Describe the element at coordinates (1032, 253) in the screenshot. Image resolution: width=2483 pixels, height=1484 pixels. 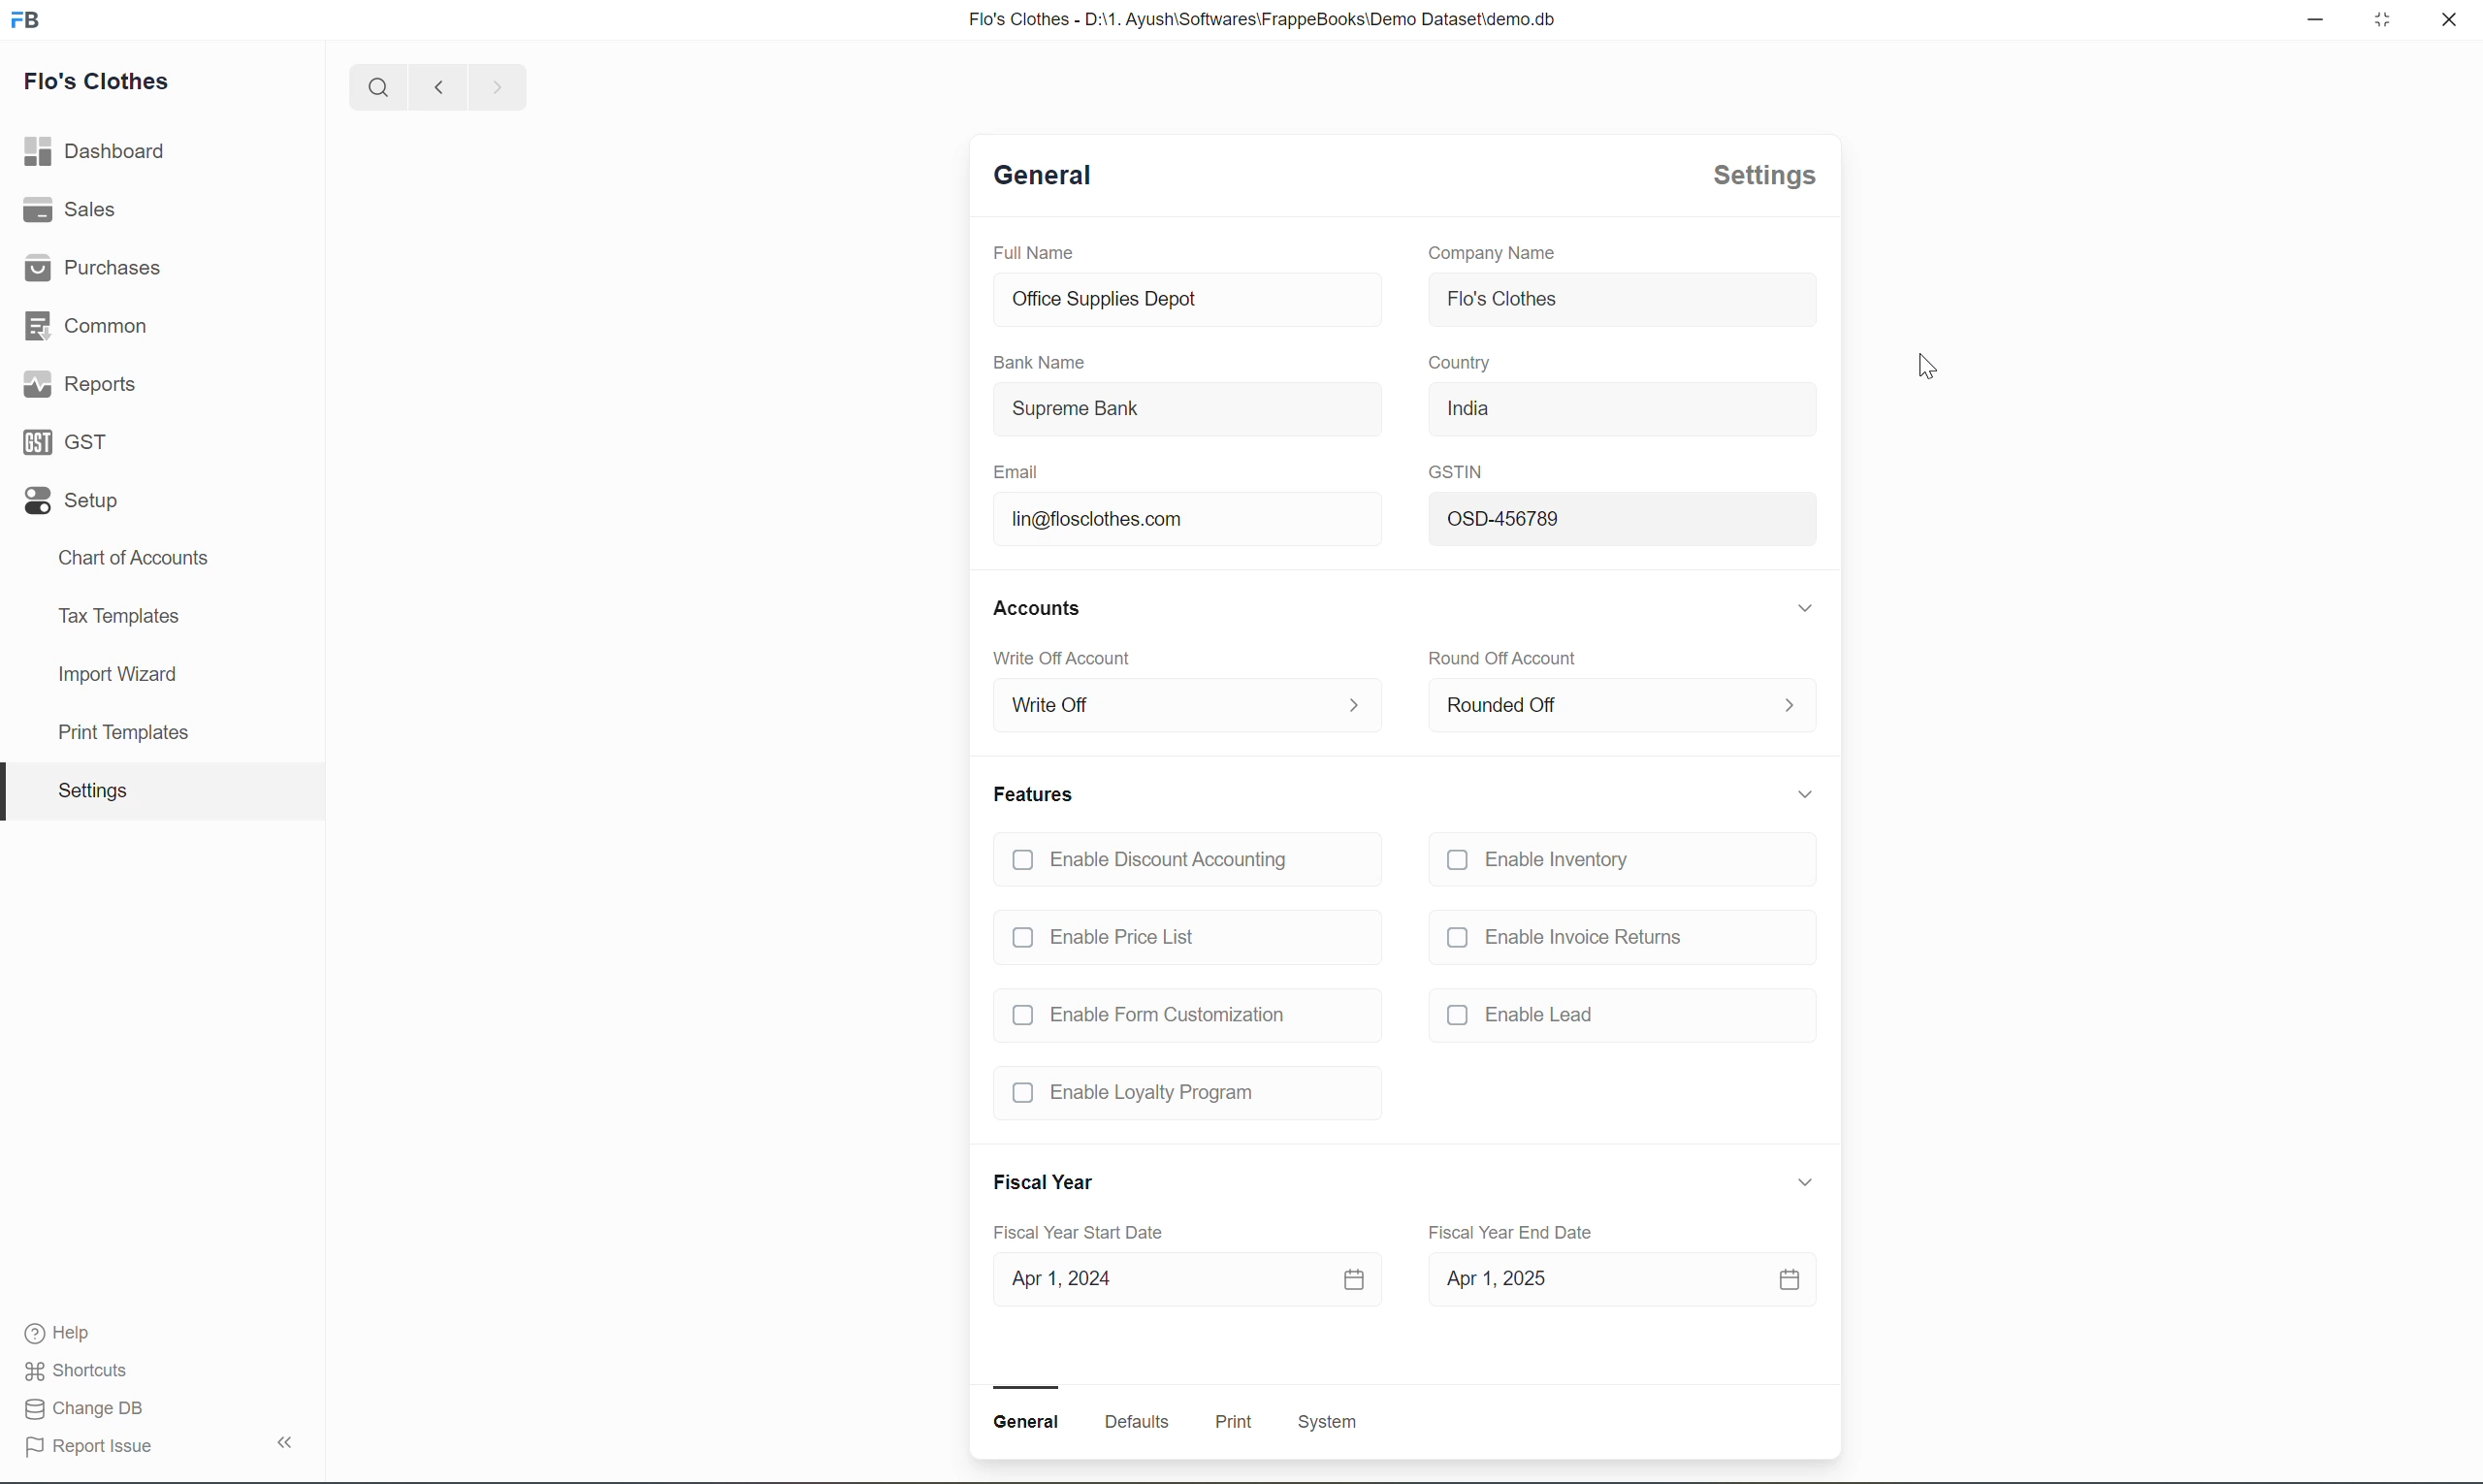
I see `Full Name` at that location.